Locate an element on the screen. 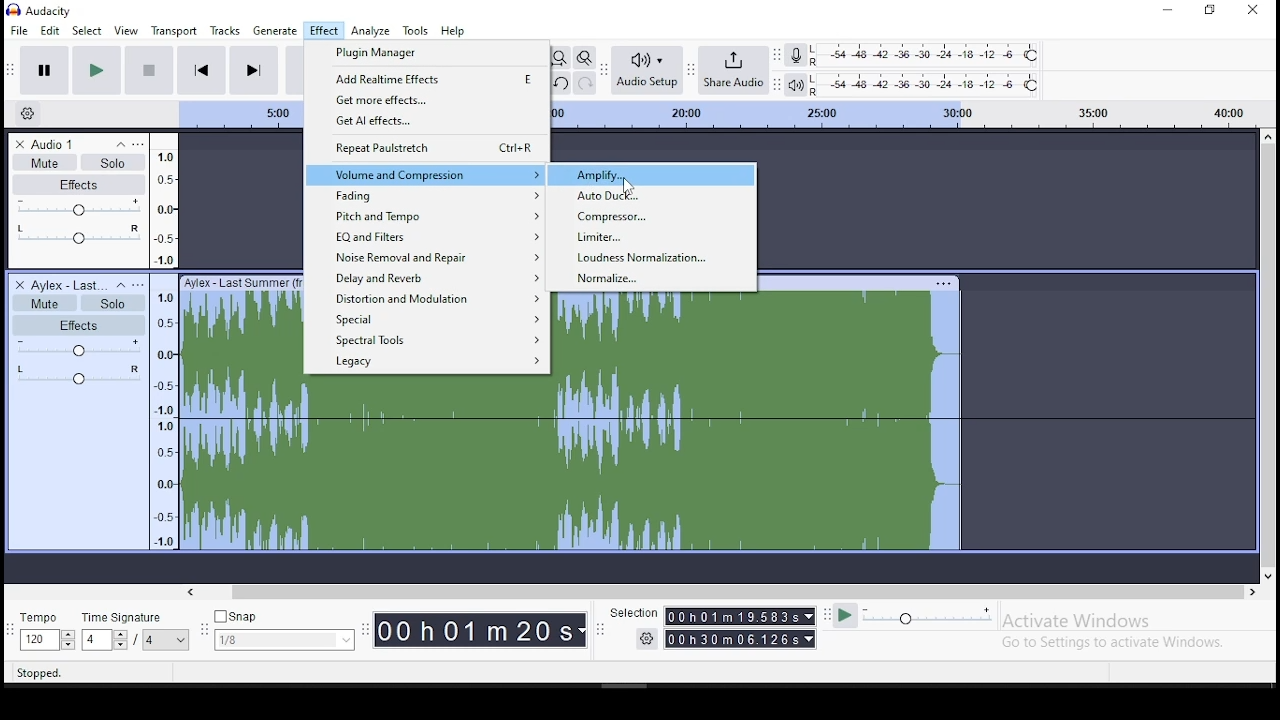 The image size is (1280, 720). undo is located at coordinates (559, 83).